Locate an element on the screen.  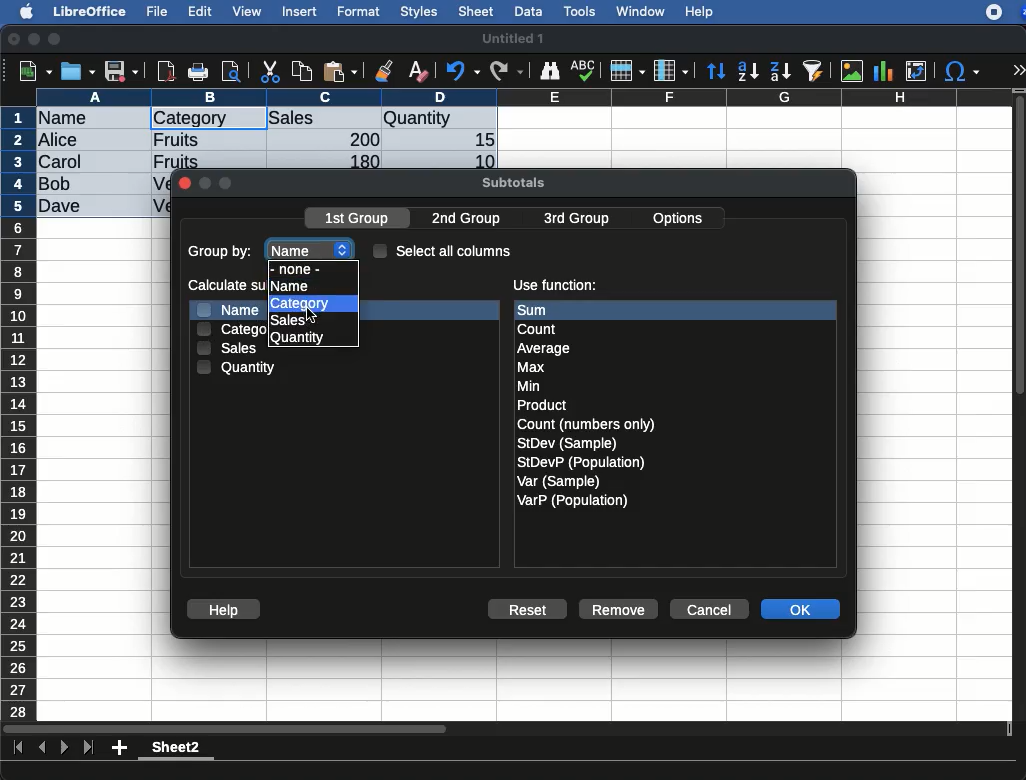
maximize is located at coordinates (57, 40).